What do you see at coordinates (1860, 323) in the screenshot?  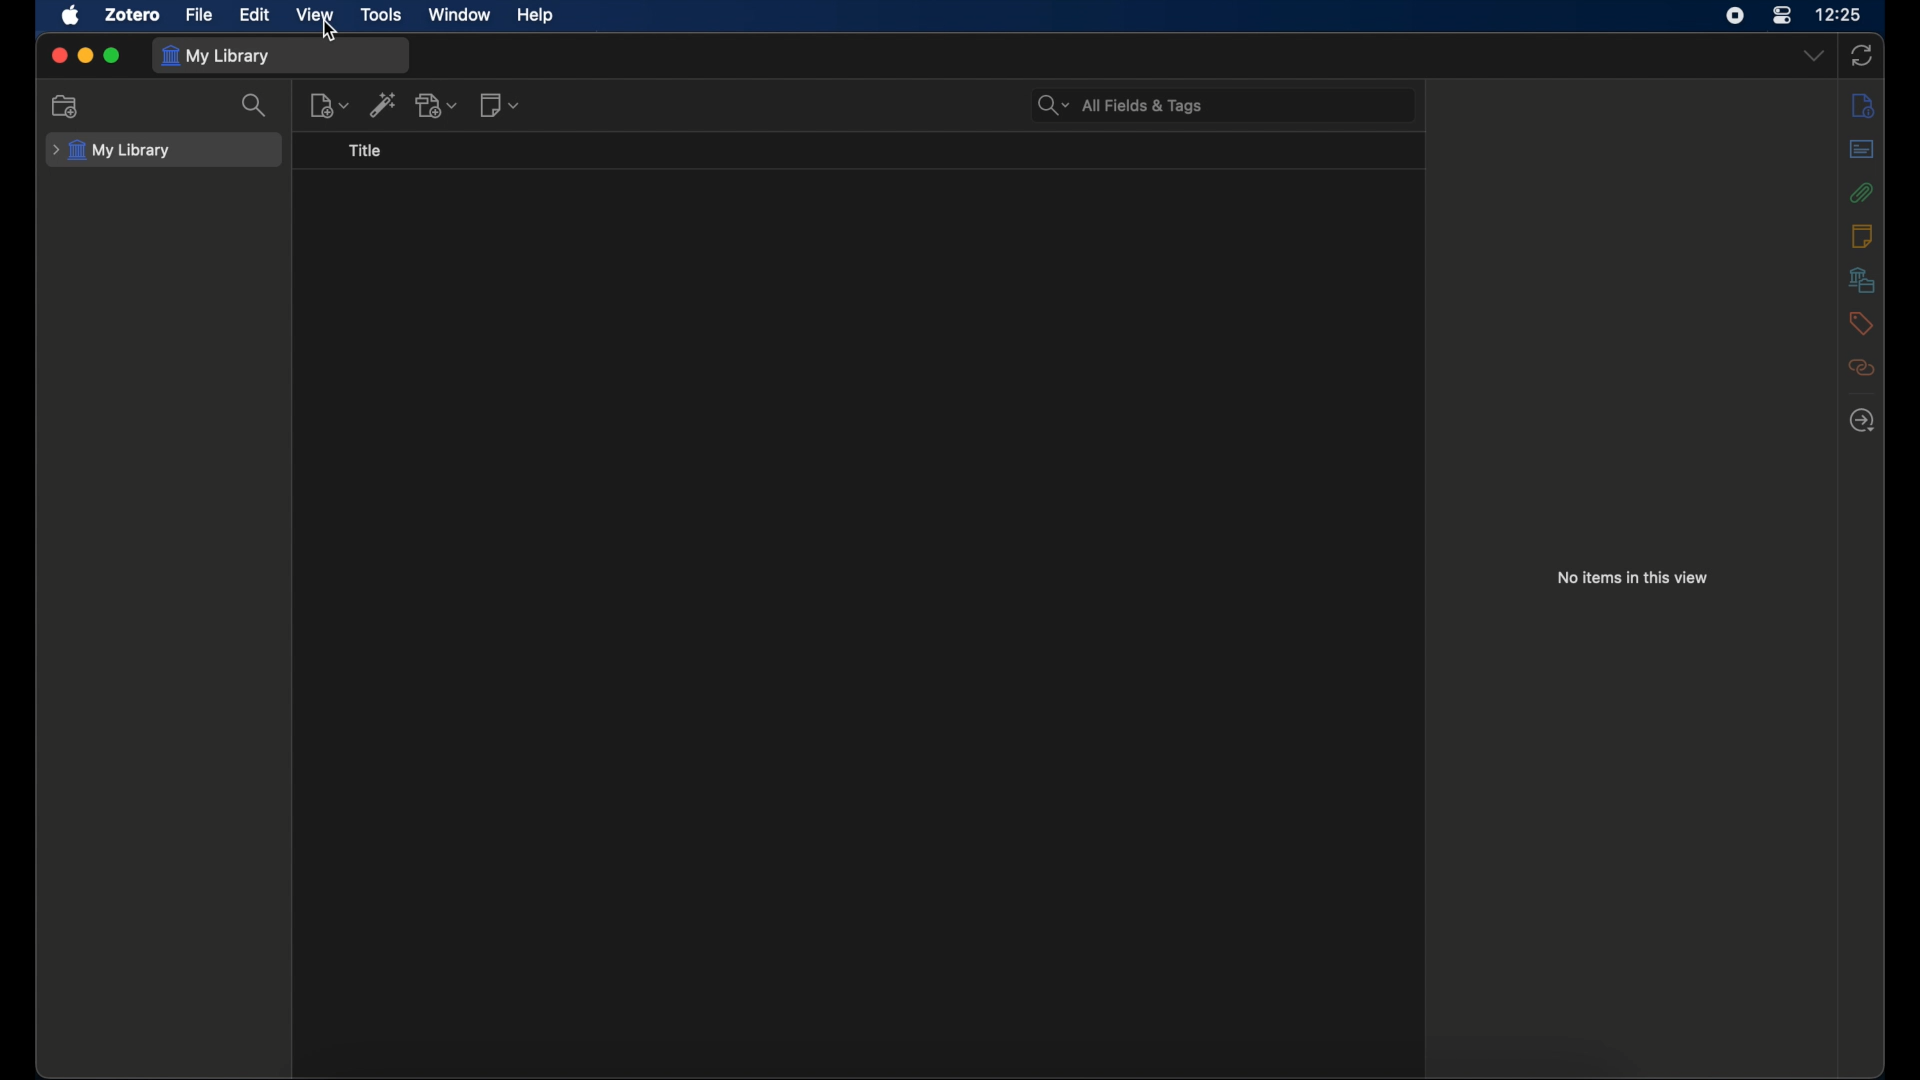 I see `tags` at bounding box center [1860, 323].